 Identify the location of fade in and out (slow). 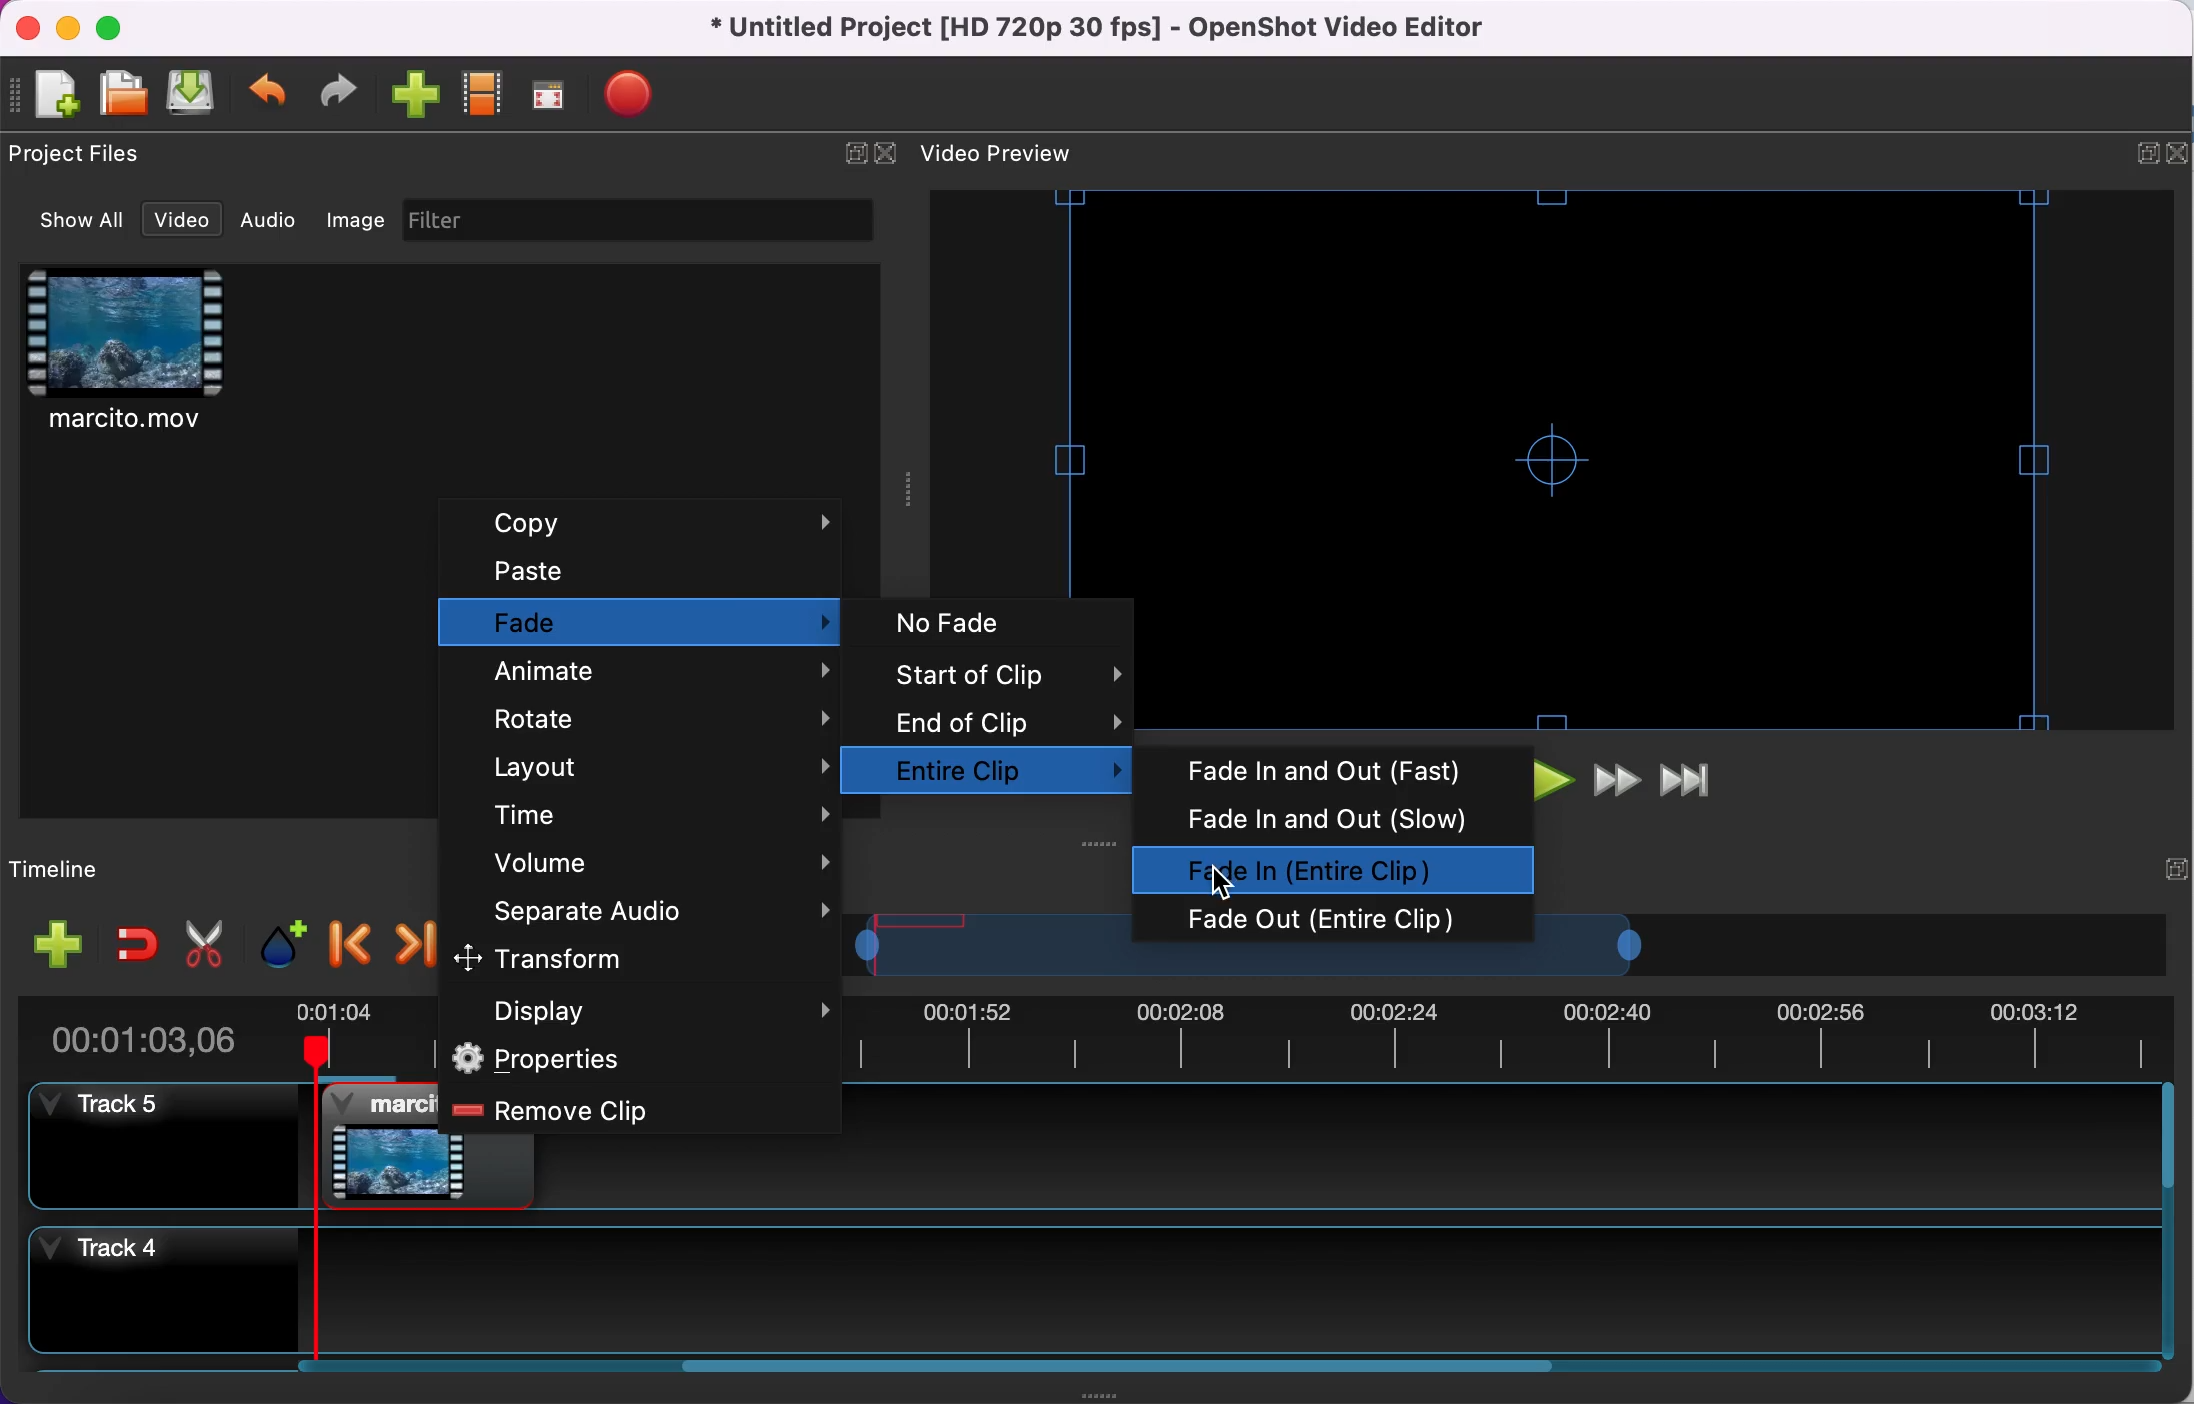
(1334, 819).